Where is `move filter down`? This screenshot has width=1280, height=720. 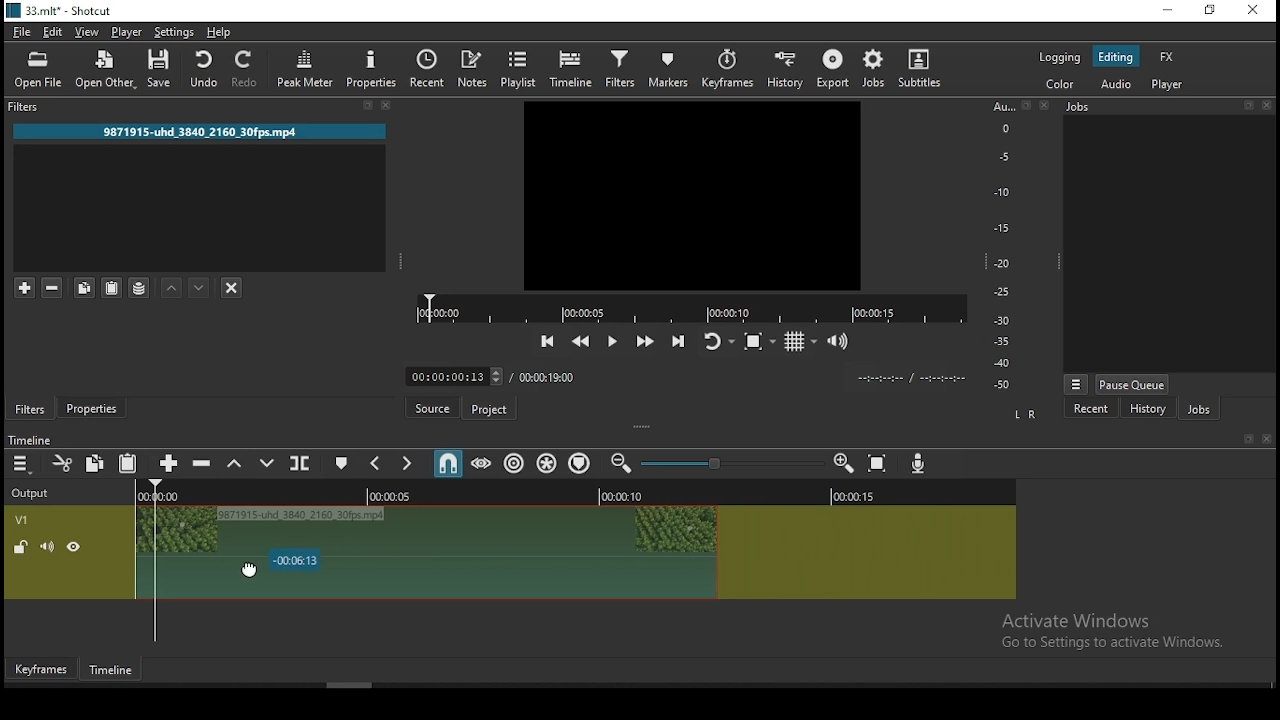 move filter down is located at coordinates (201, 286).